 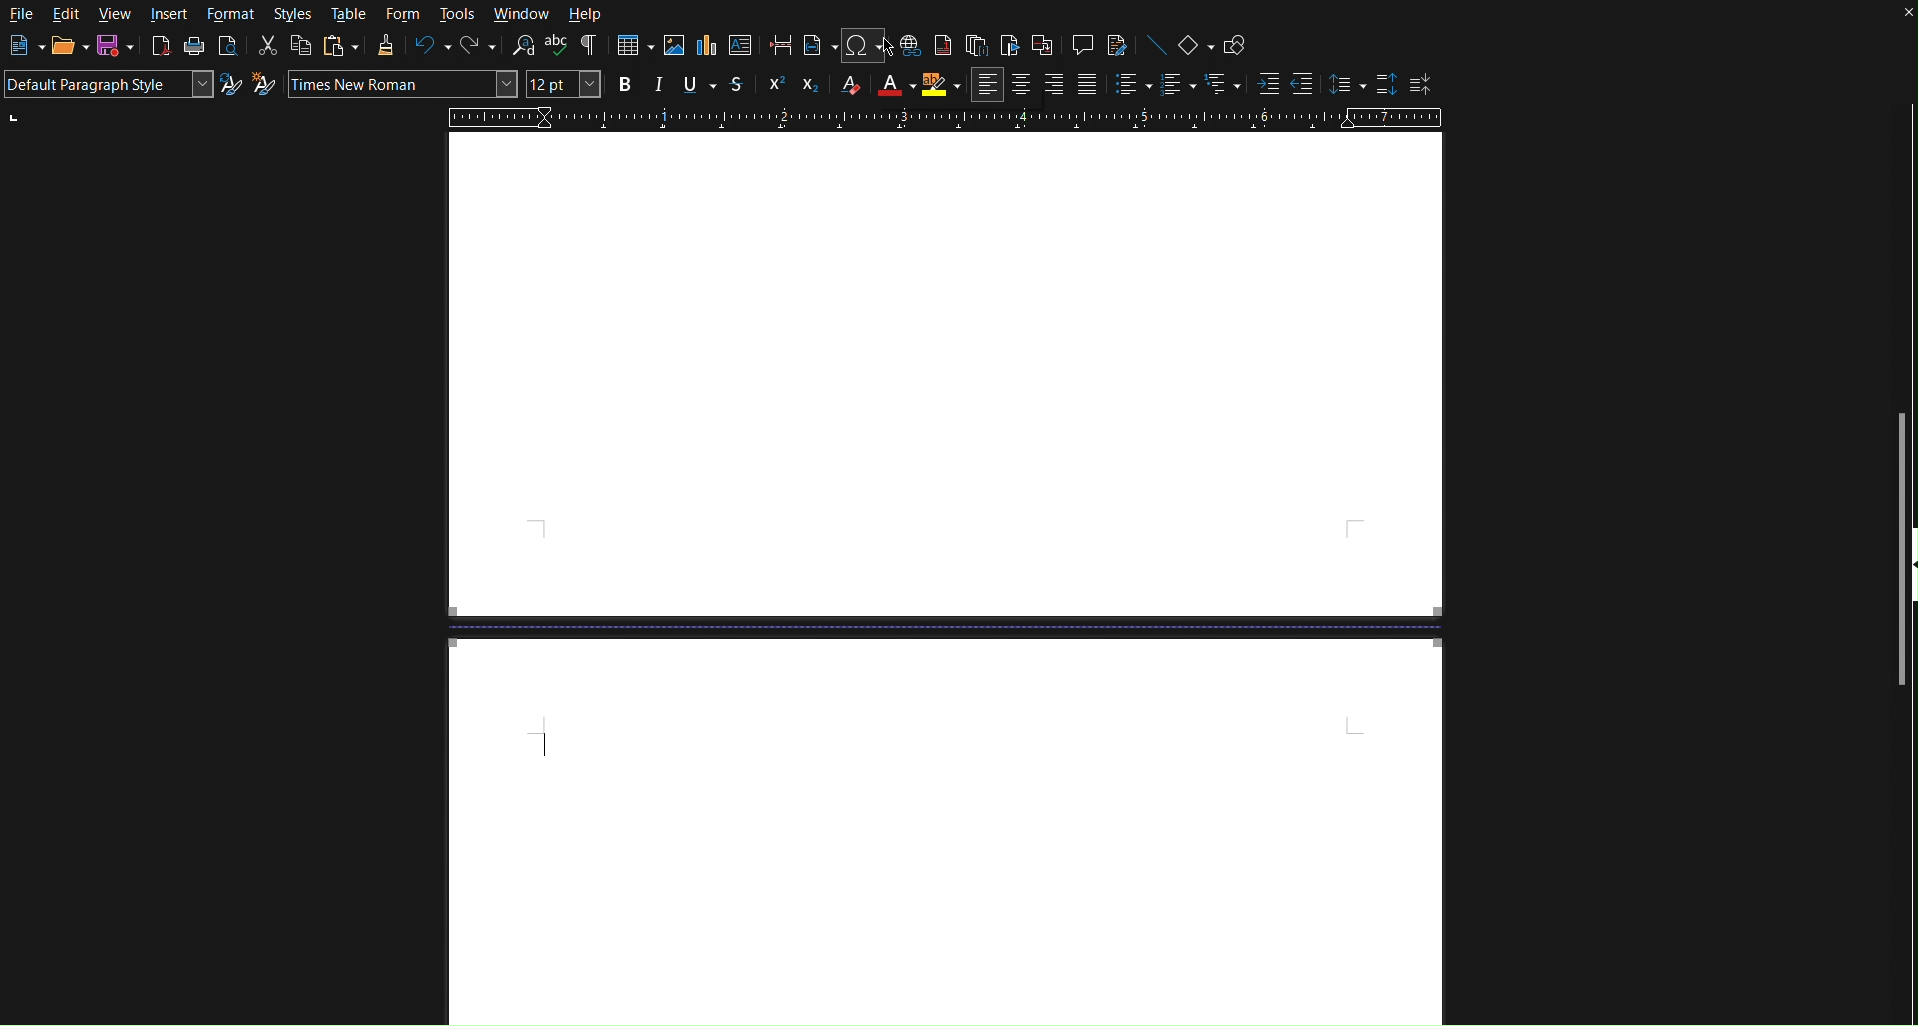 I want to click on Table, so click(x=347, y=15).